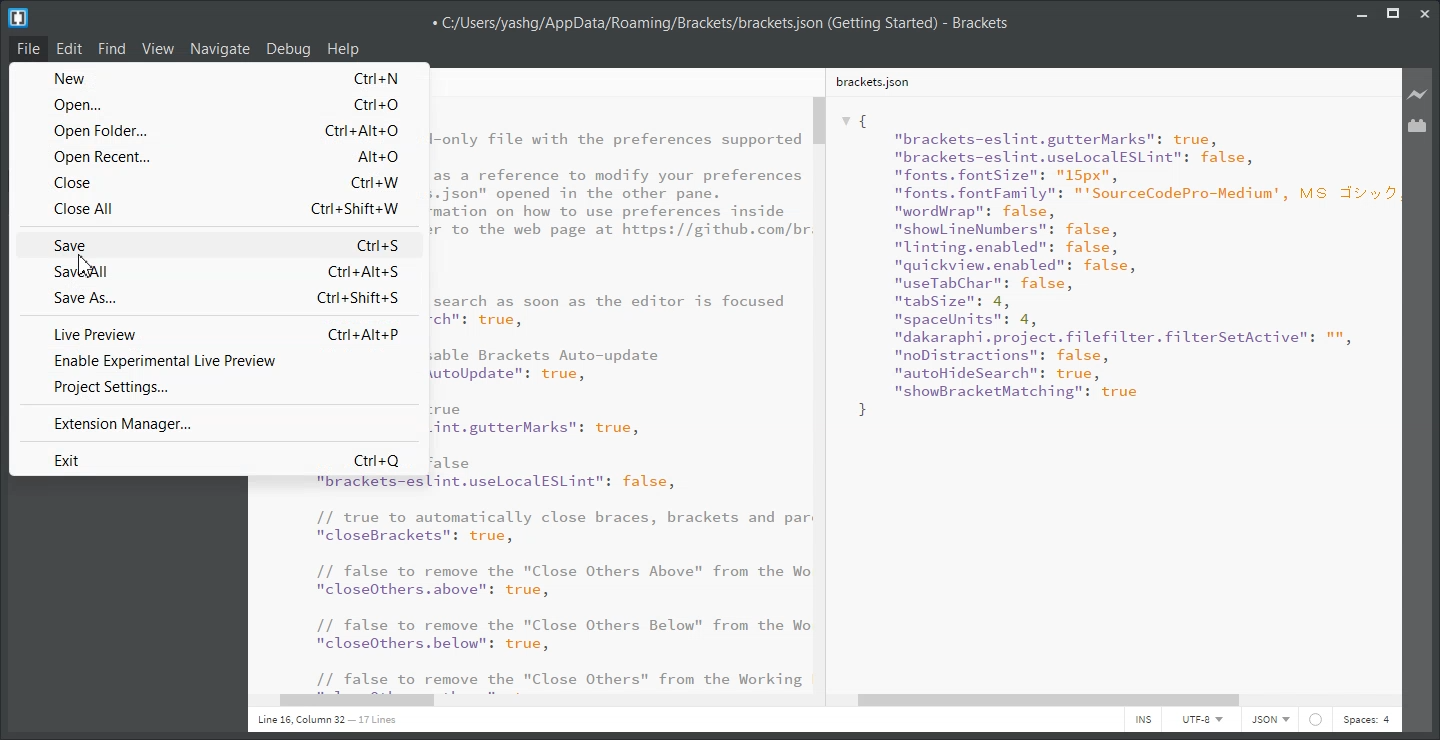 The image size is (1440, 740). What do you see at coordinates (823, 392) in the screenshot?
I see `Vertical Scroll bar` at bounding box center [823, 392].